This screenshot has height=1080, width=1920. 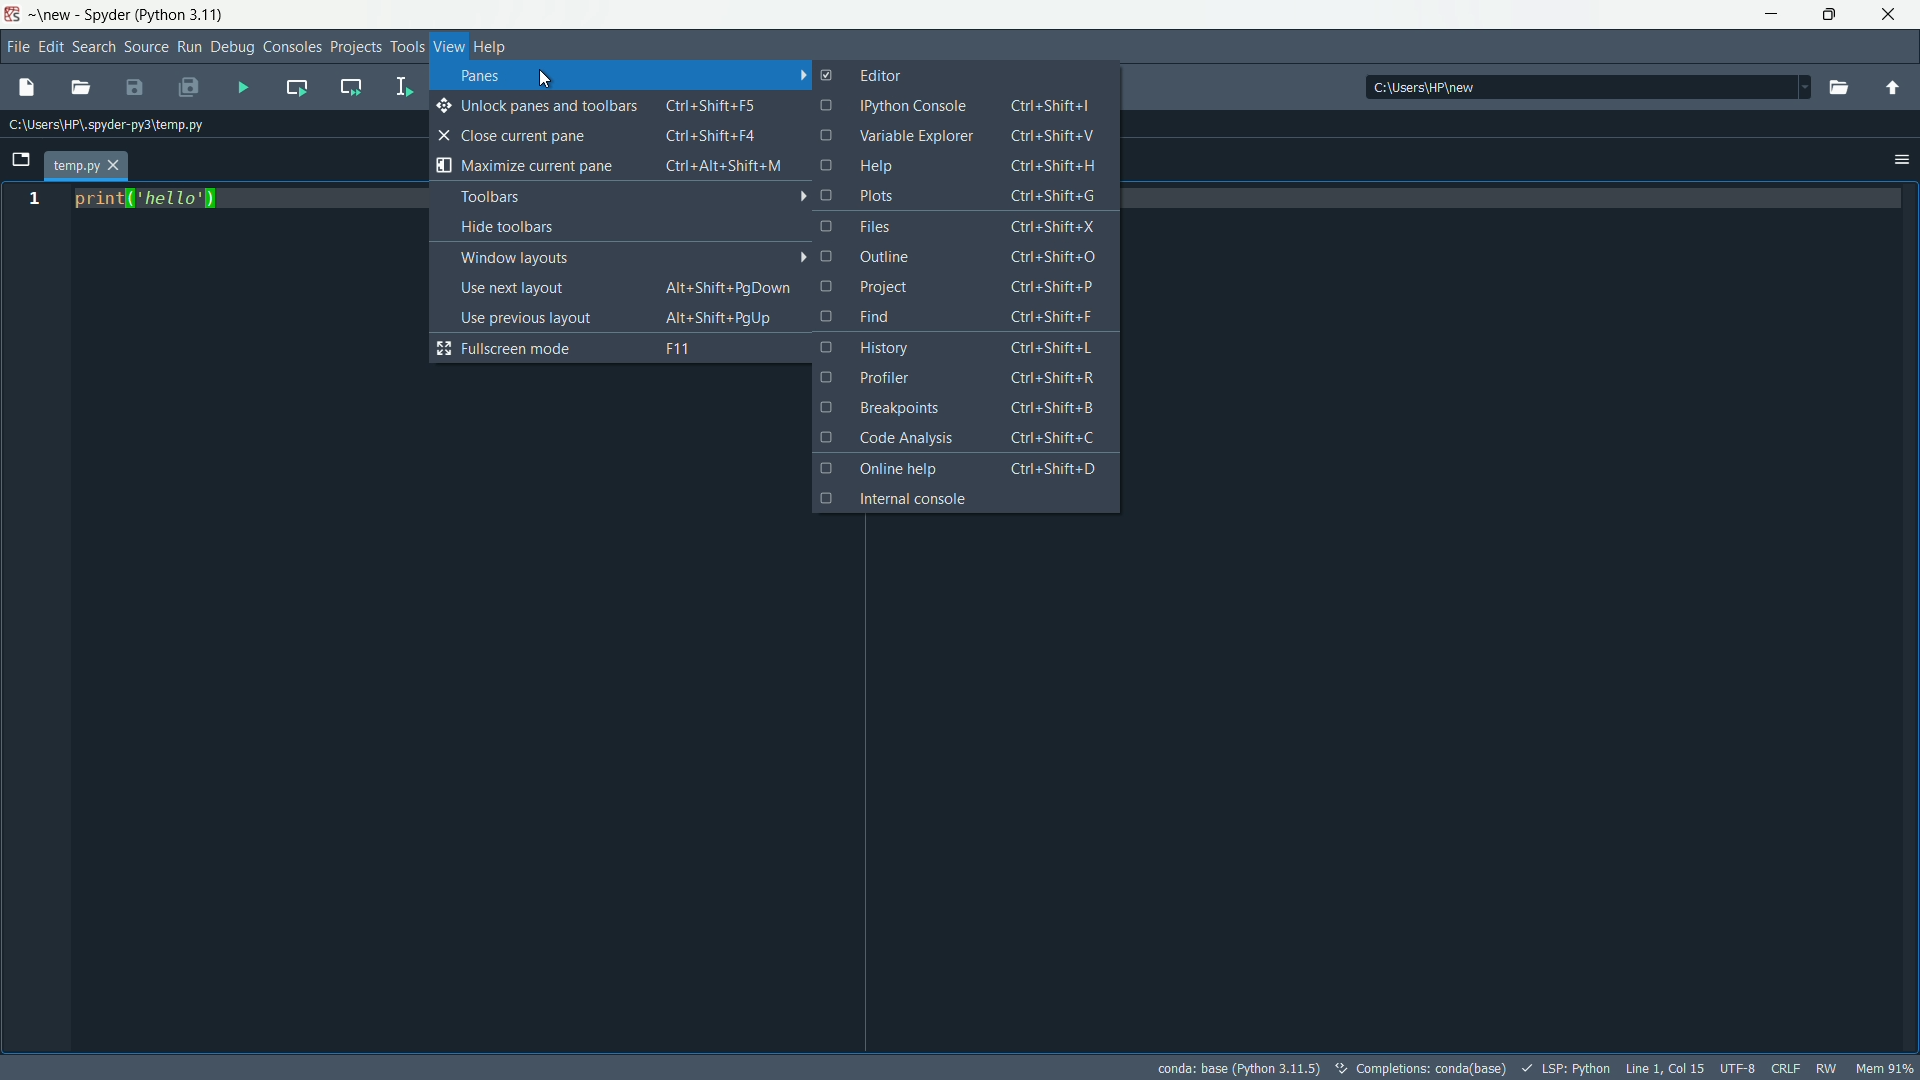 I want to click on breakpoints, so click(x=965, y=406).